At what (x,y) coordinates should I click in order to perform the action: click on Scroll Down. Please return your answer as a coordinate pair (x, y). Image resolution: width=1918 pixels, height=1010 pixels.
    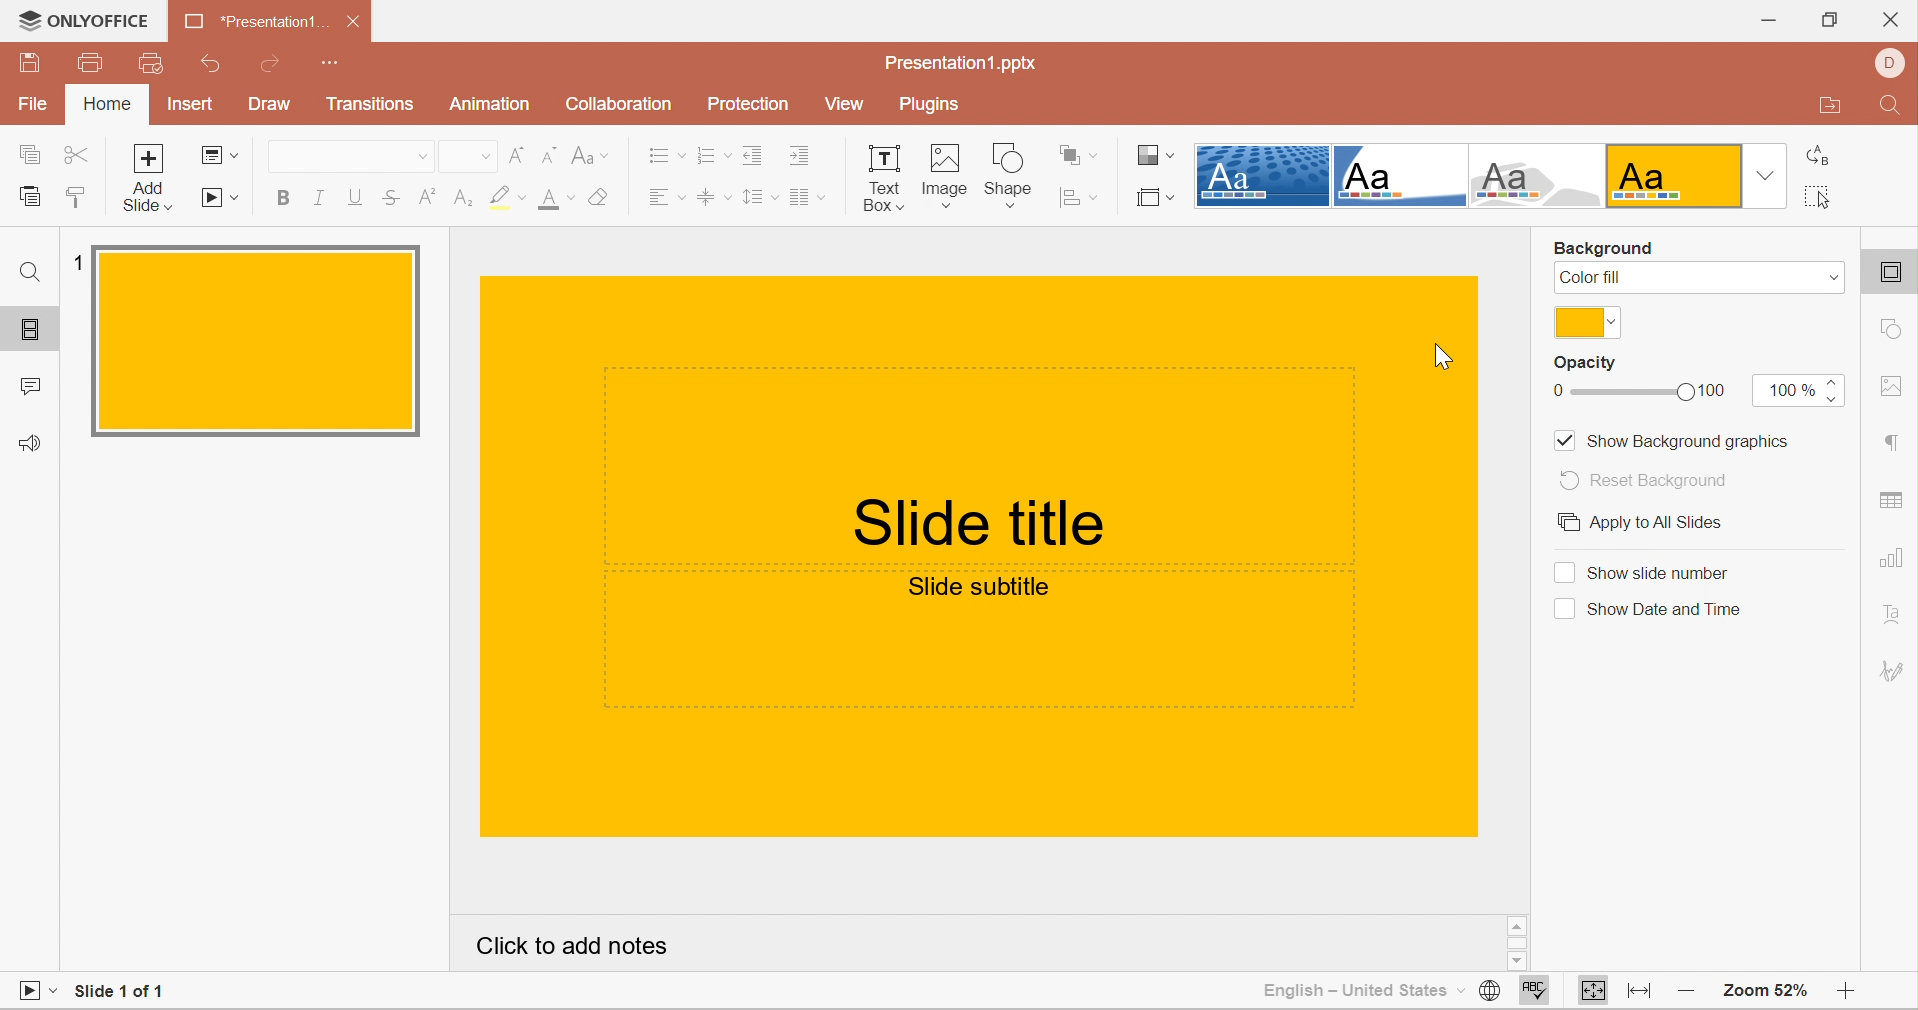
    Looking at the image, I should click on (1844, 964).